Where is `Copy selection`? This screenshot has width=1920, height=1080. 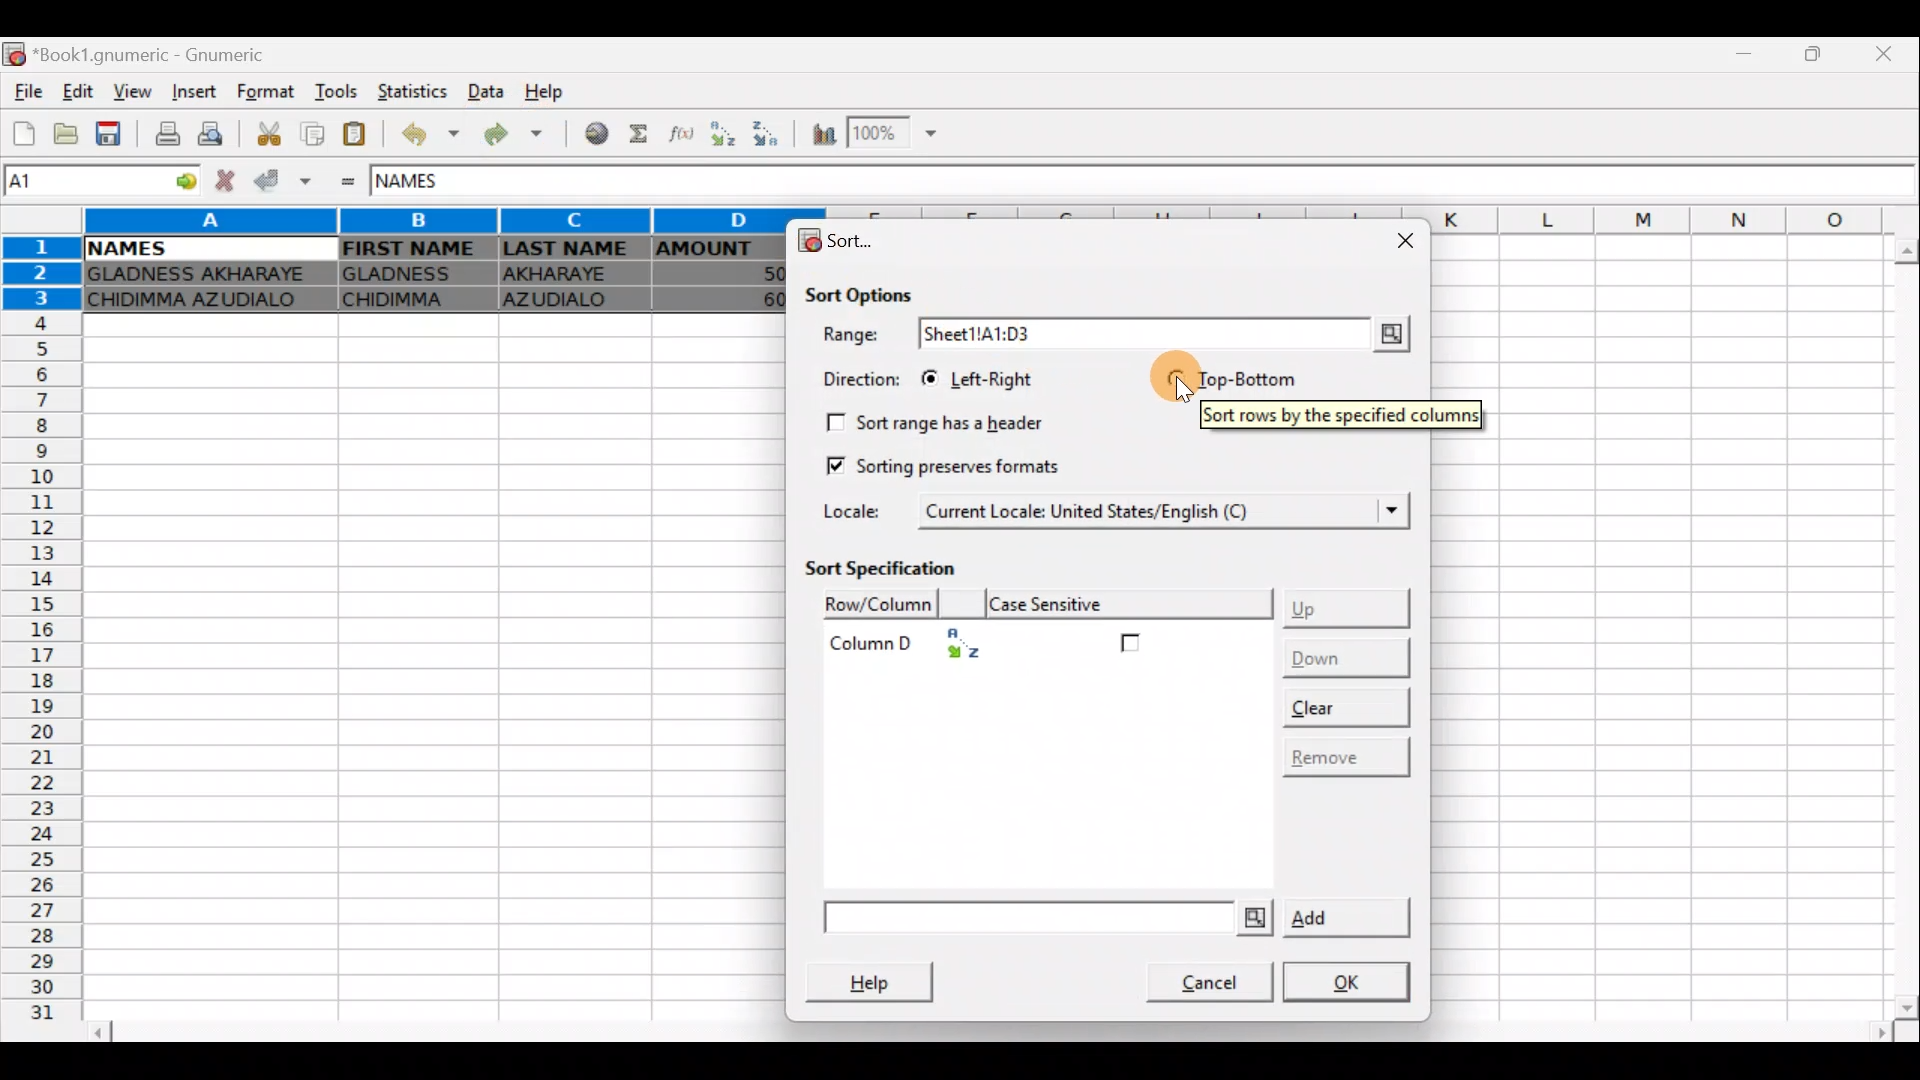
Copy selection is located at coordinates (312, 135).